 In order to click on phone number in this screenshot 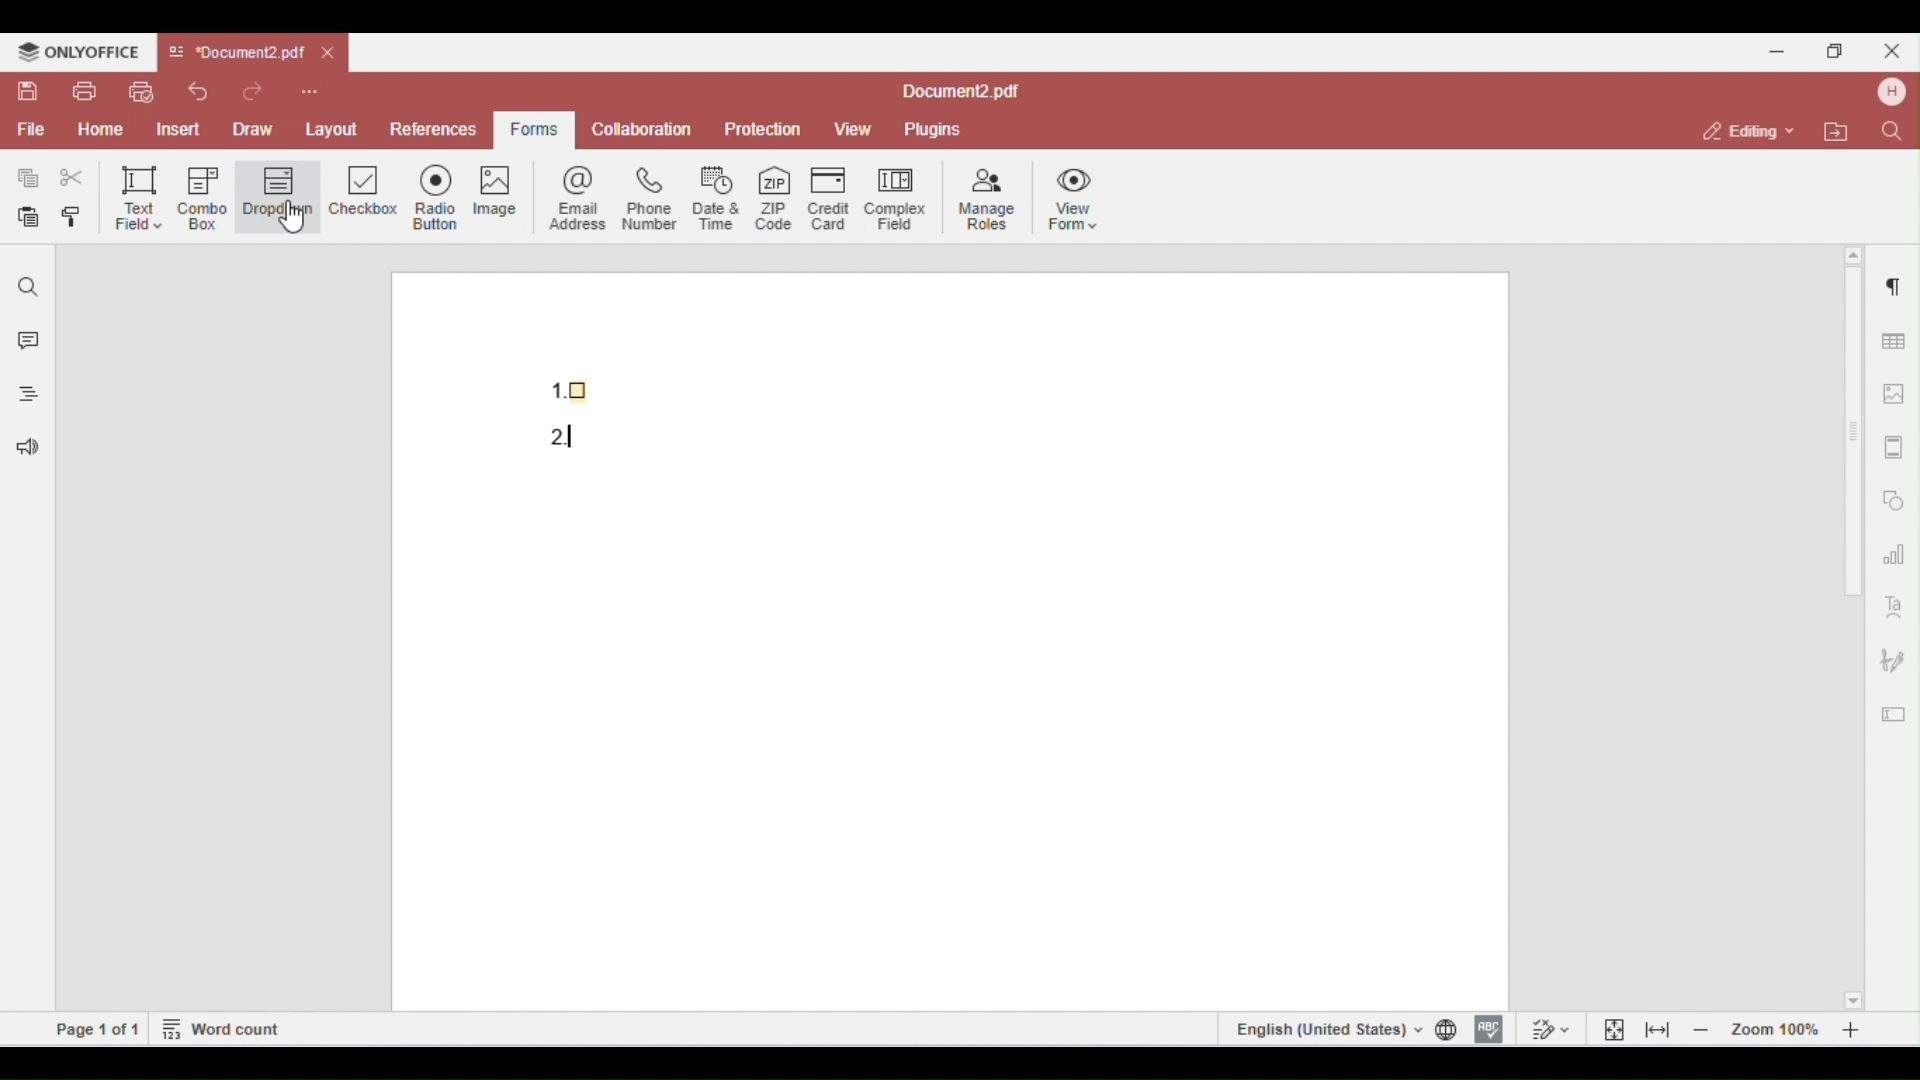, I will do `click(648, 198)`.